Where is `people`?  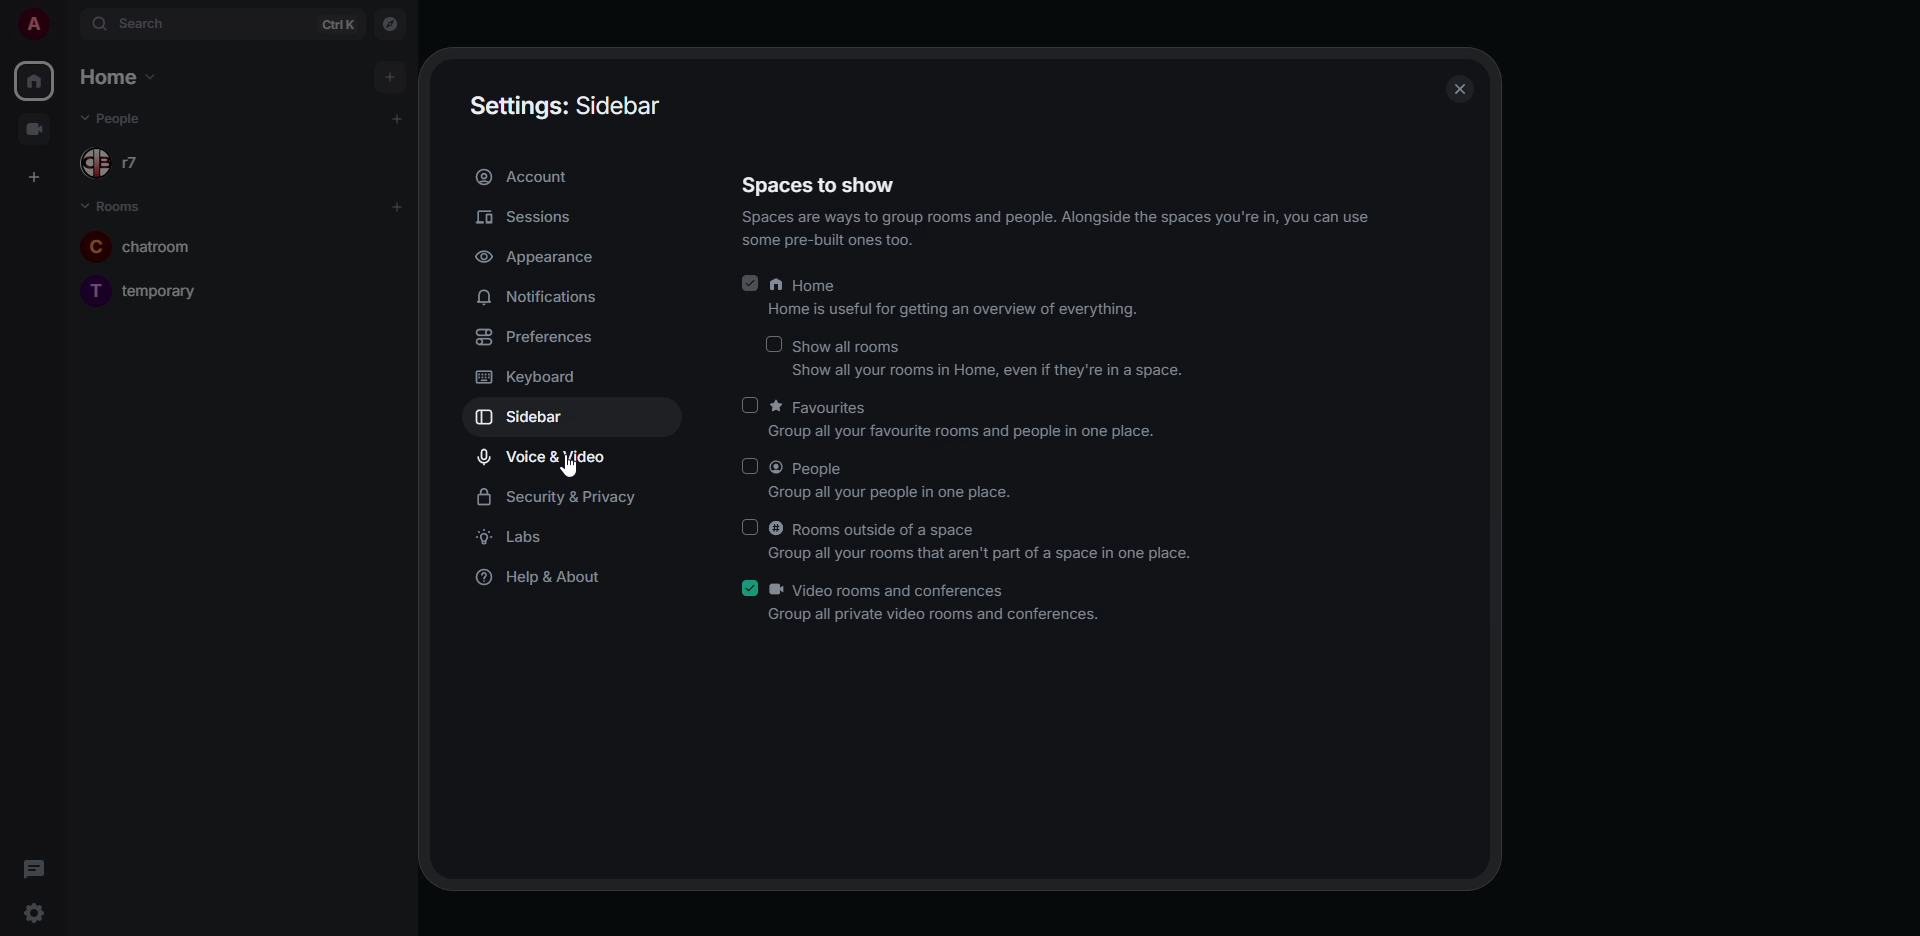
people is located at coordinates (128, 163).